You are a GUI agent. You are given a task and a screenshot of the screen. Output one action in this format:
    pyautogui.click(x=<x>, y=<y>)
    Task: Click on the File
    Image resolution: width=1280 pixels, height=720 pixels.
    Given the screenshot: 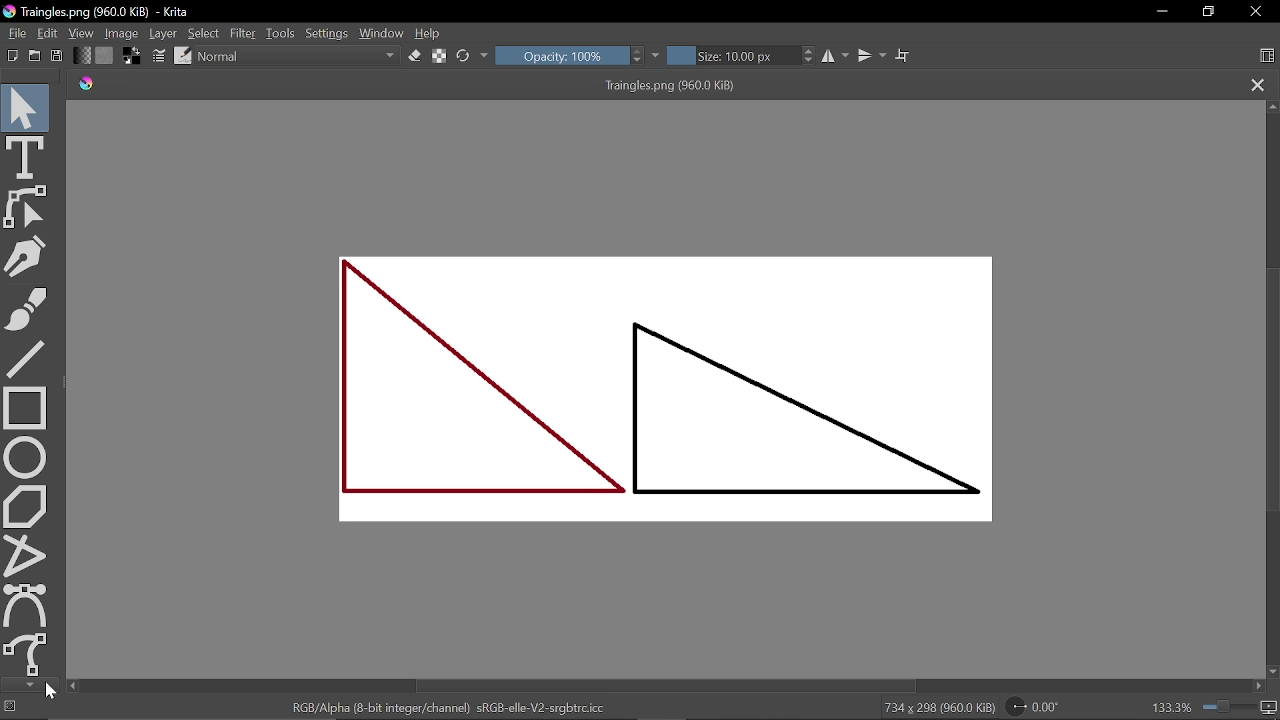 What is the action you would take?
    pyautogui.click(x=14, y=35)
    